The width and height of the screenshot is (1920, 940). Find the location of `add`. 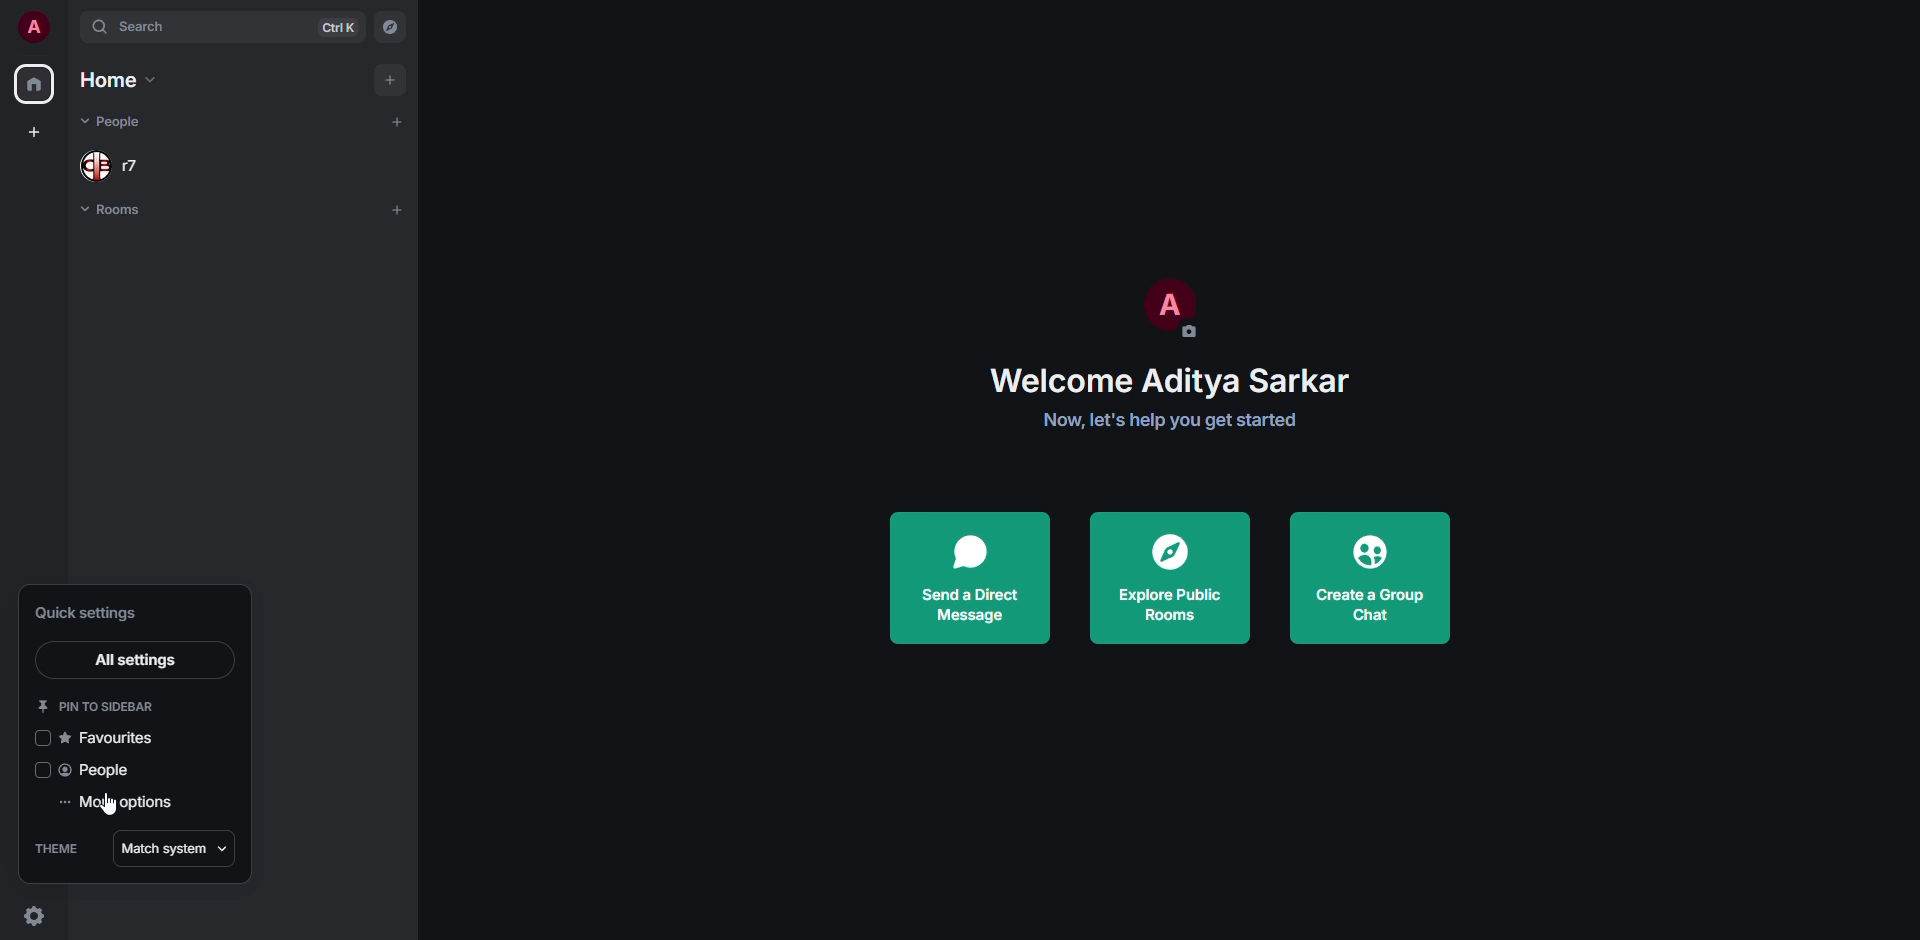

add is located at coordinates (393, 77).